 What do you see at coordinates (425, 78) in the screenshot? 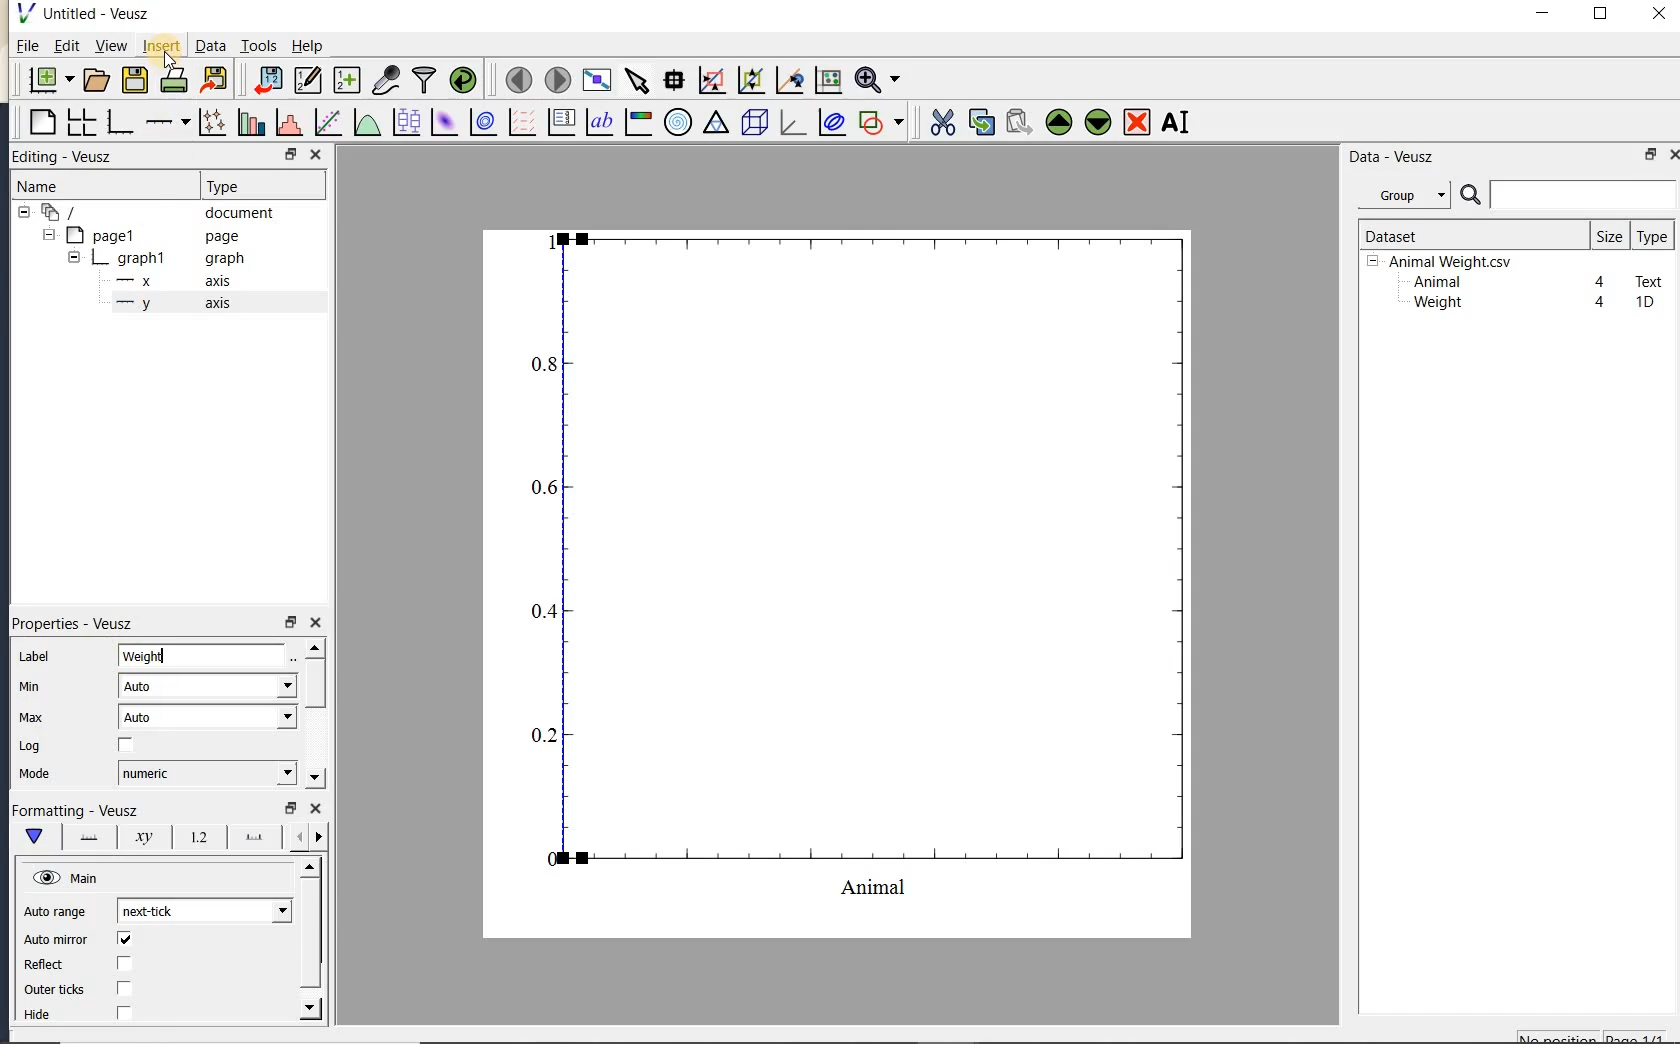
I see `filter data` at bounding box center [425, 78].